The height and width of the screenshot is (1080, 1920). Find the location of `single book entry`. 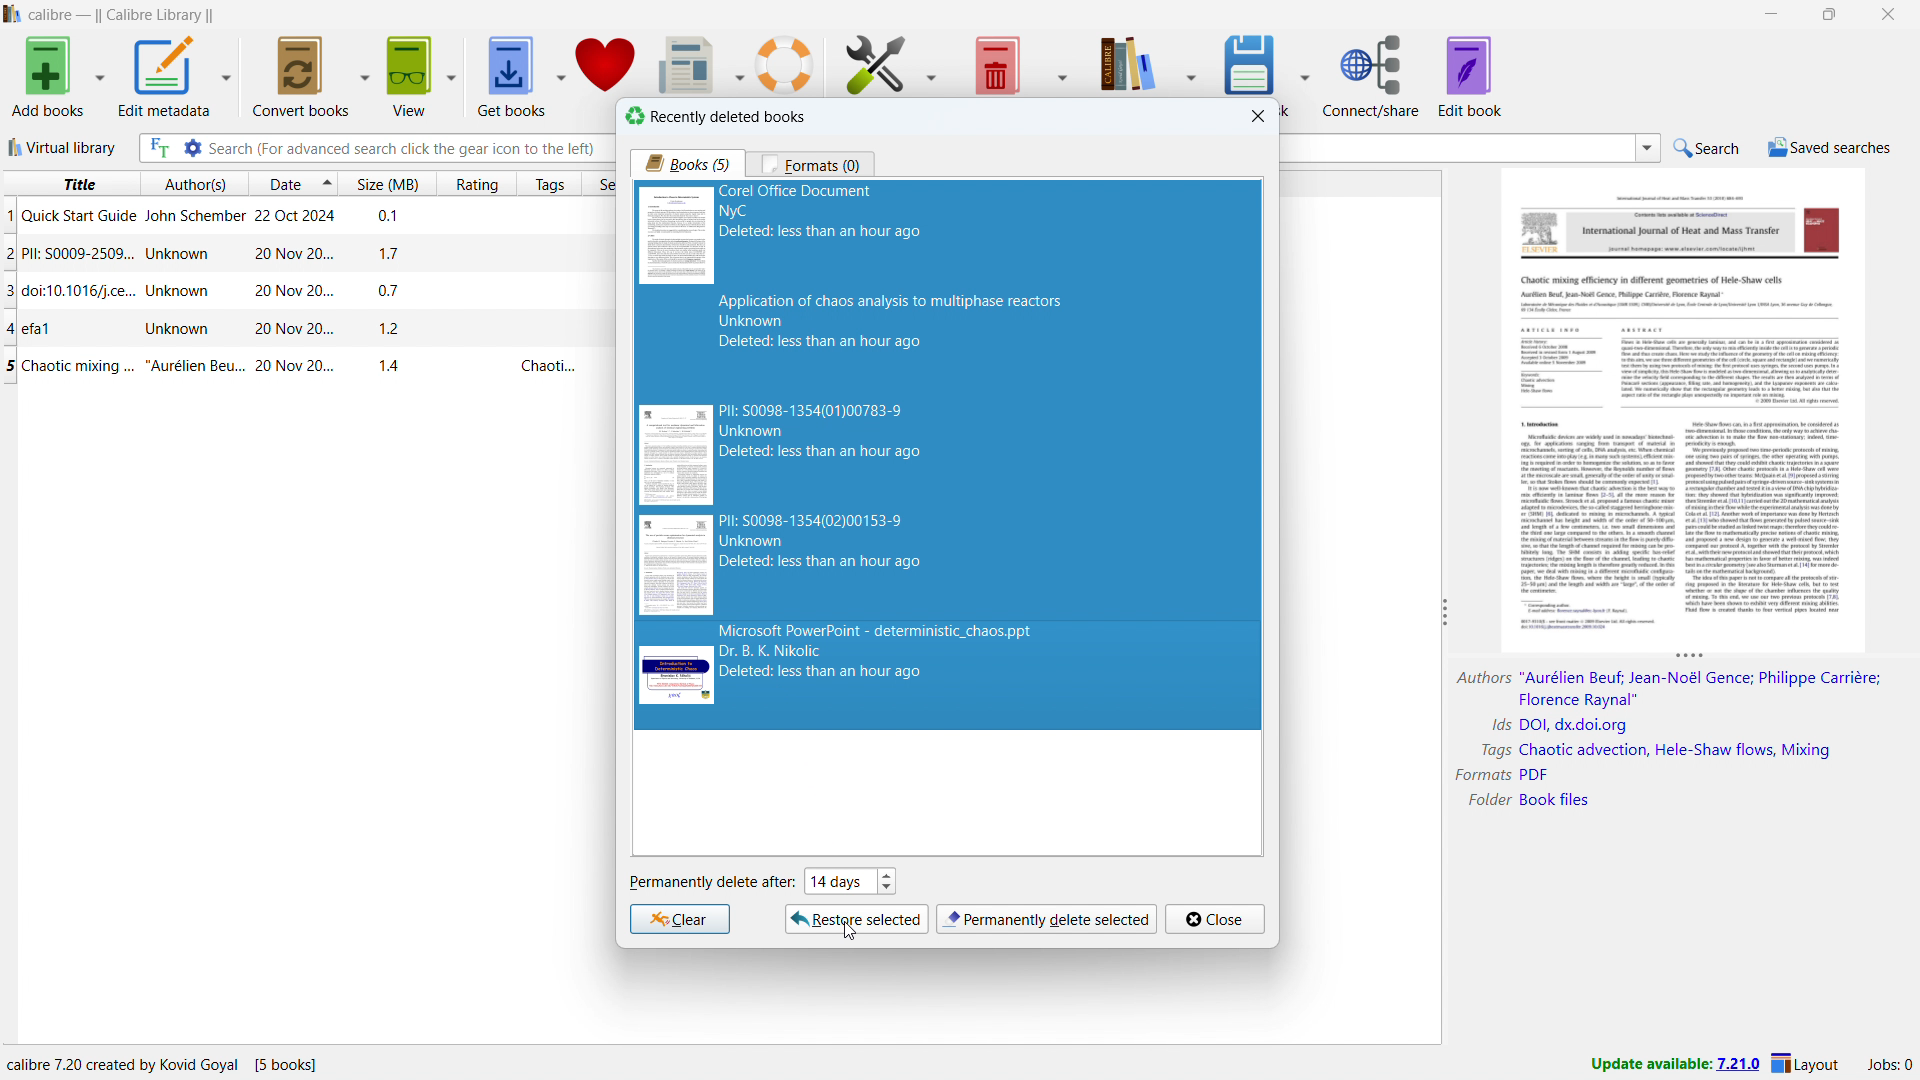

single book entry is located at coordinates (295, 367).